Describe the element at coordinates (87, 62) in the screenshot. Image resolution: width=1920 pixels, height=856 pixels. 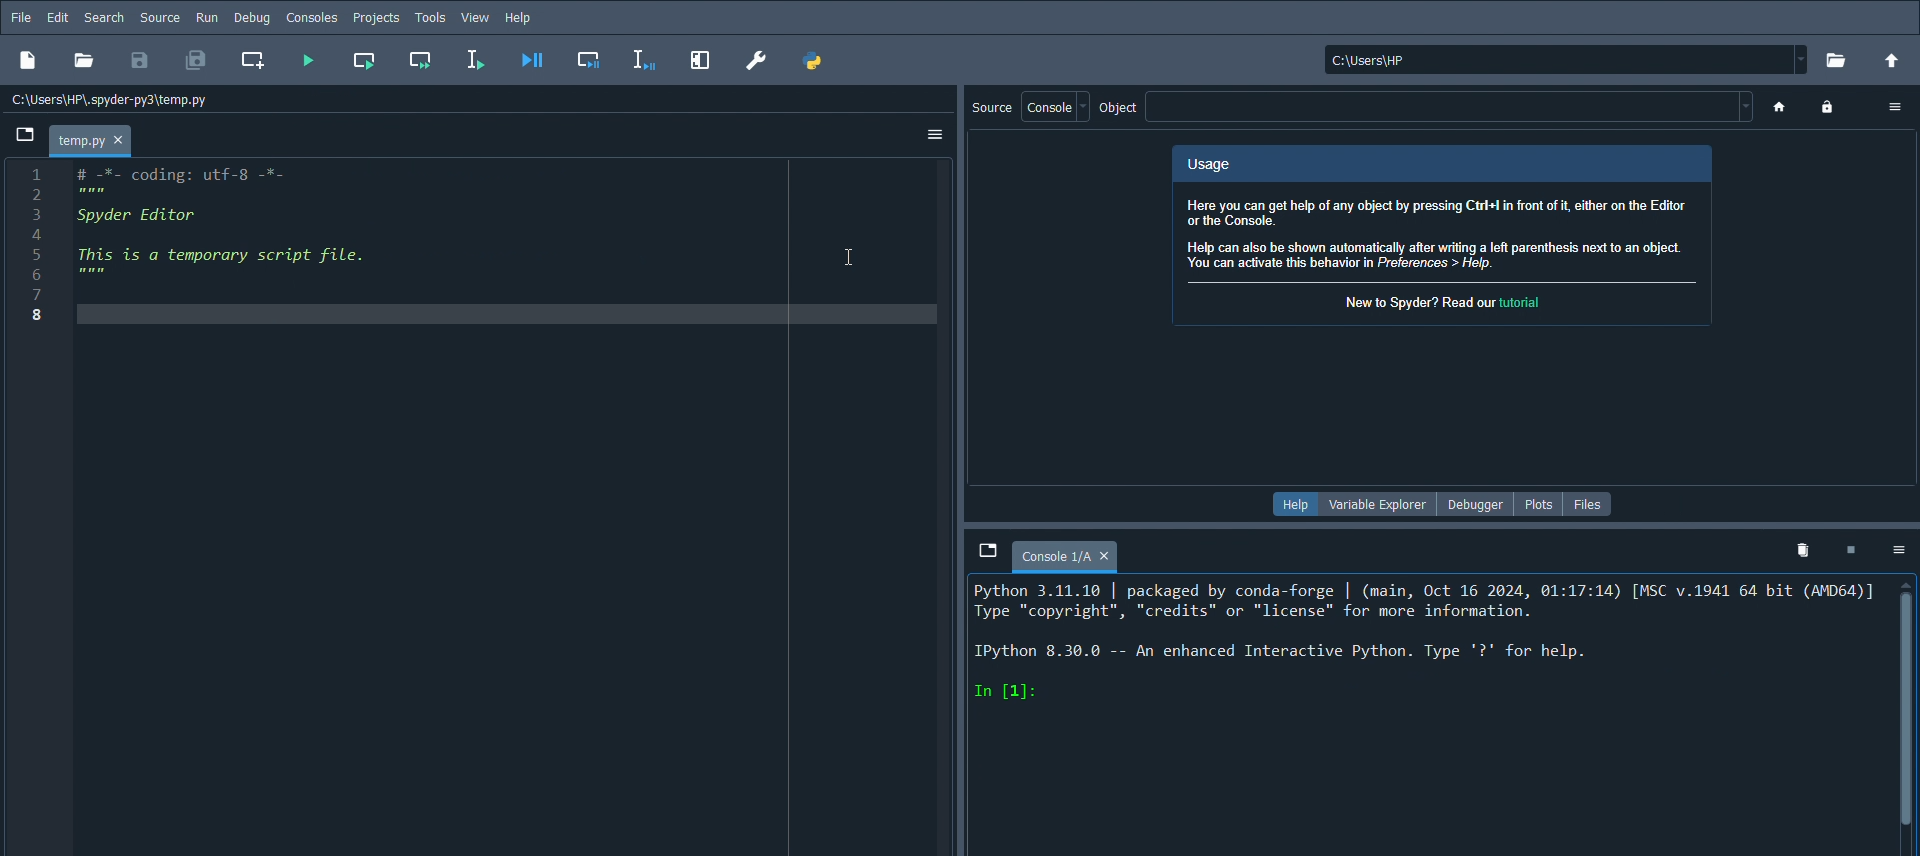
I see `Open file` at that location.